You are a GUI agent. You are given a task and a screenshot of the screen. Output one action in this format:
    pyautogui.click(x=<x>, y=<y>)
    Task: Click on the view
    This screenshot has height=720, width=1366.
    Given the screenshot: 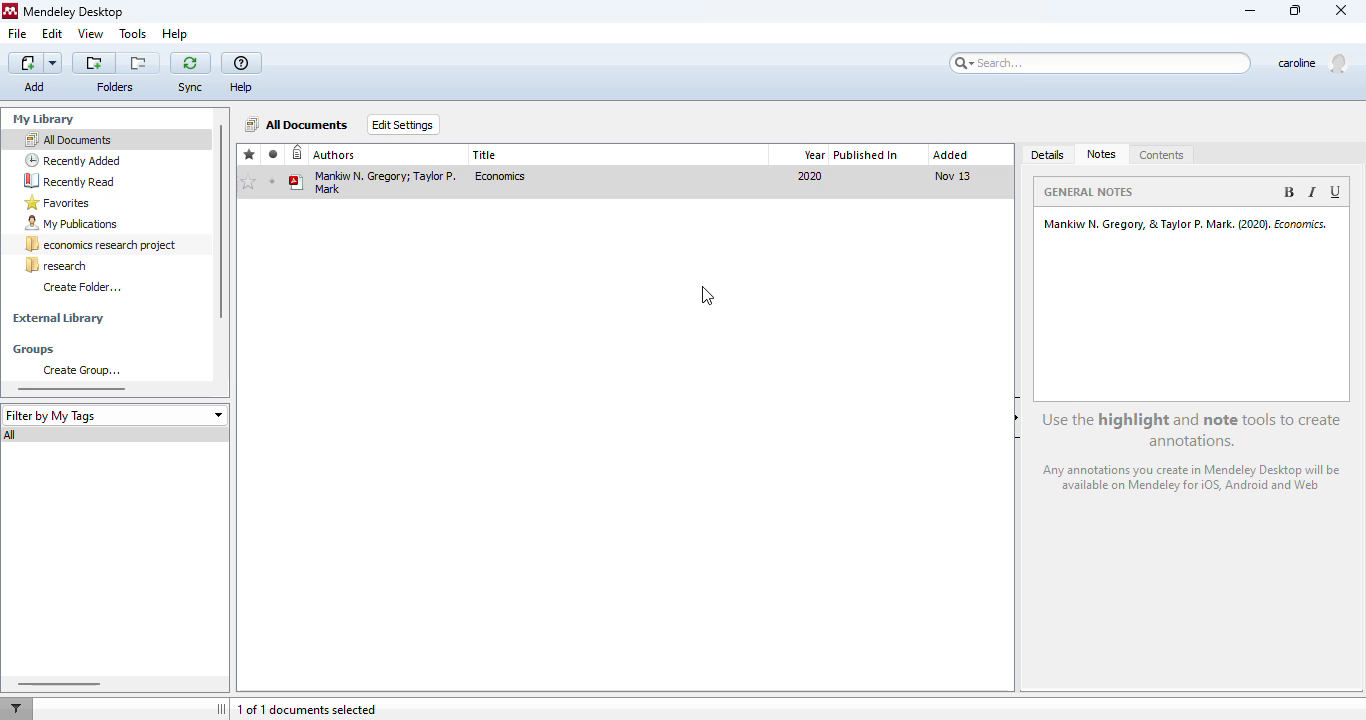 What is the action you would take?
    pyautogui.click(x=91, y=33)
    